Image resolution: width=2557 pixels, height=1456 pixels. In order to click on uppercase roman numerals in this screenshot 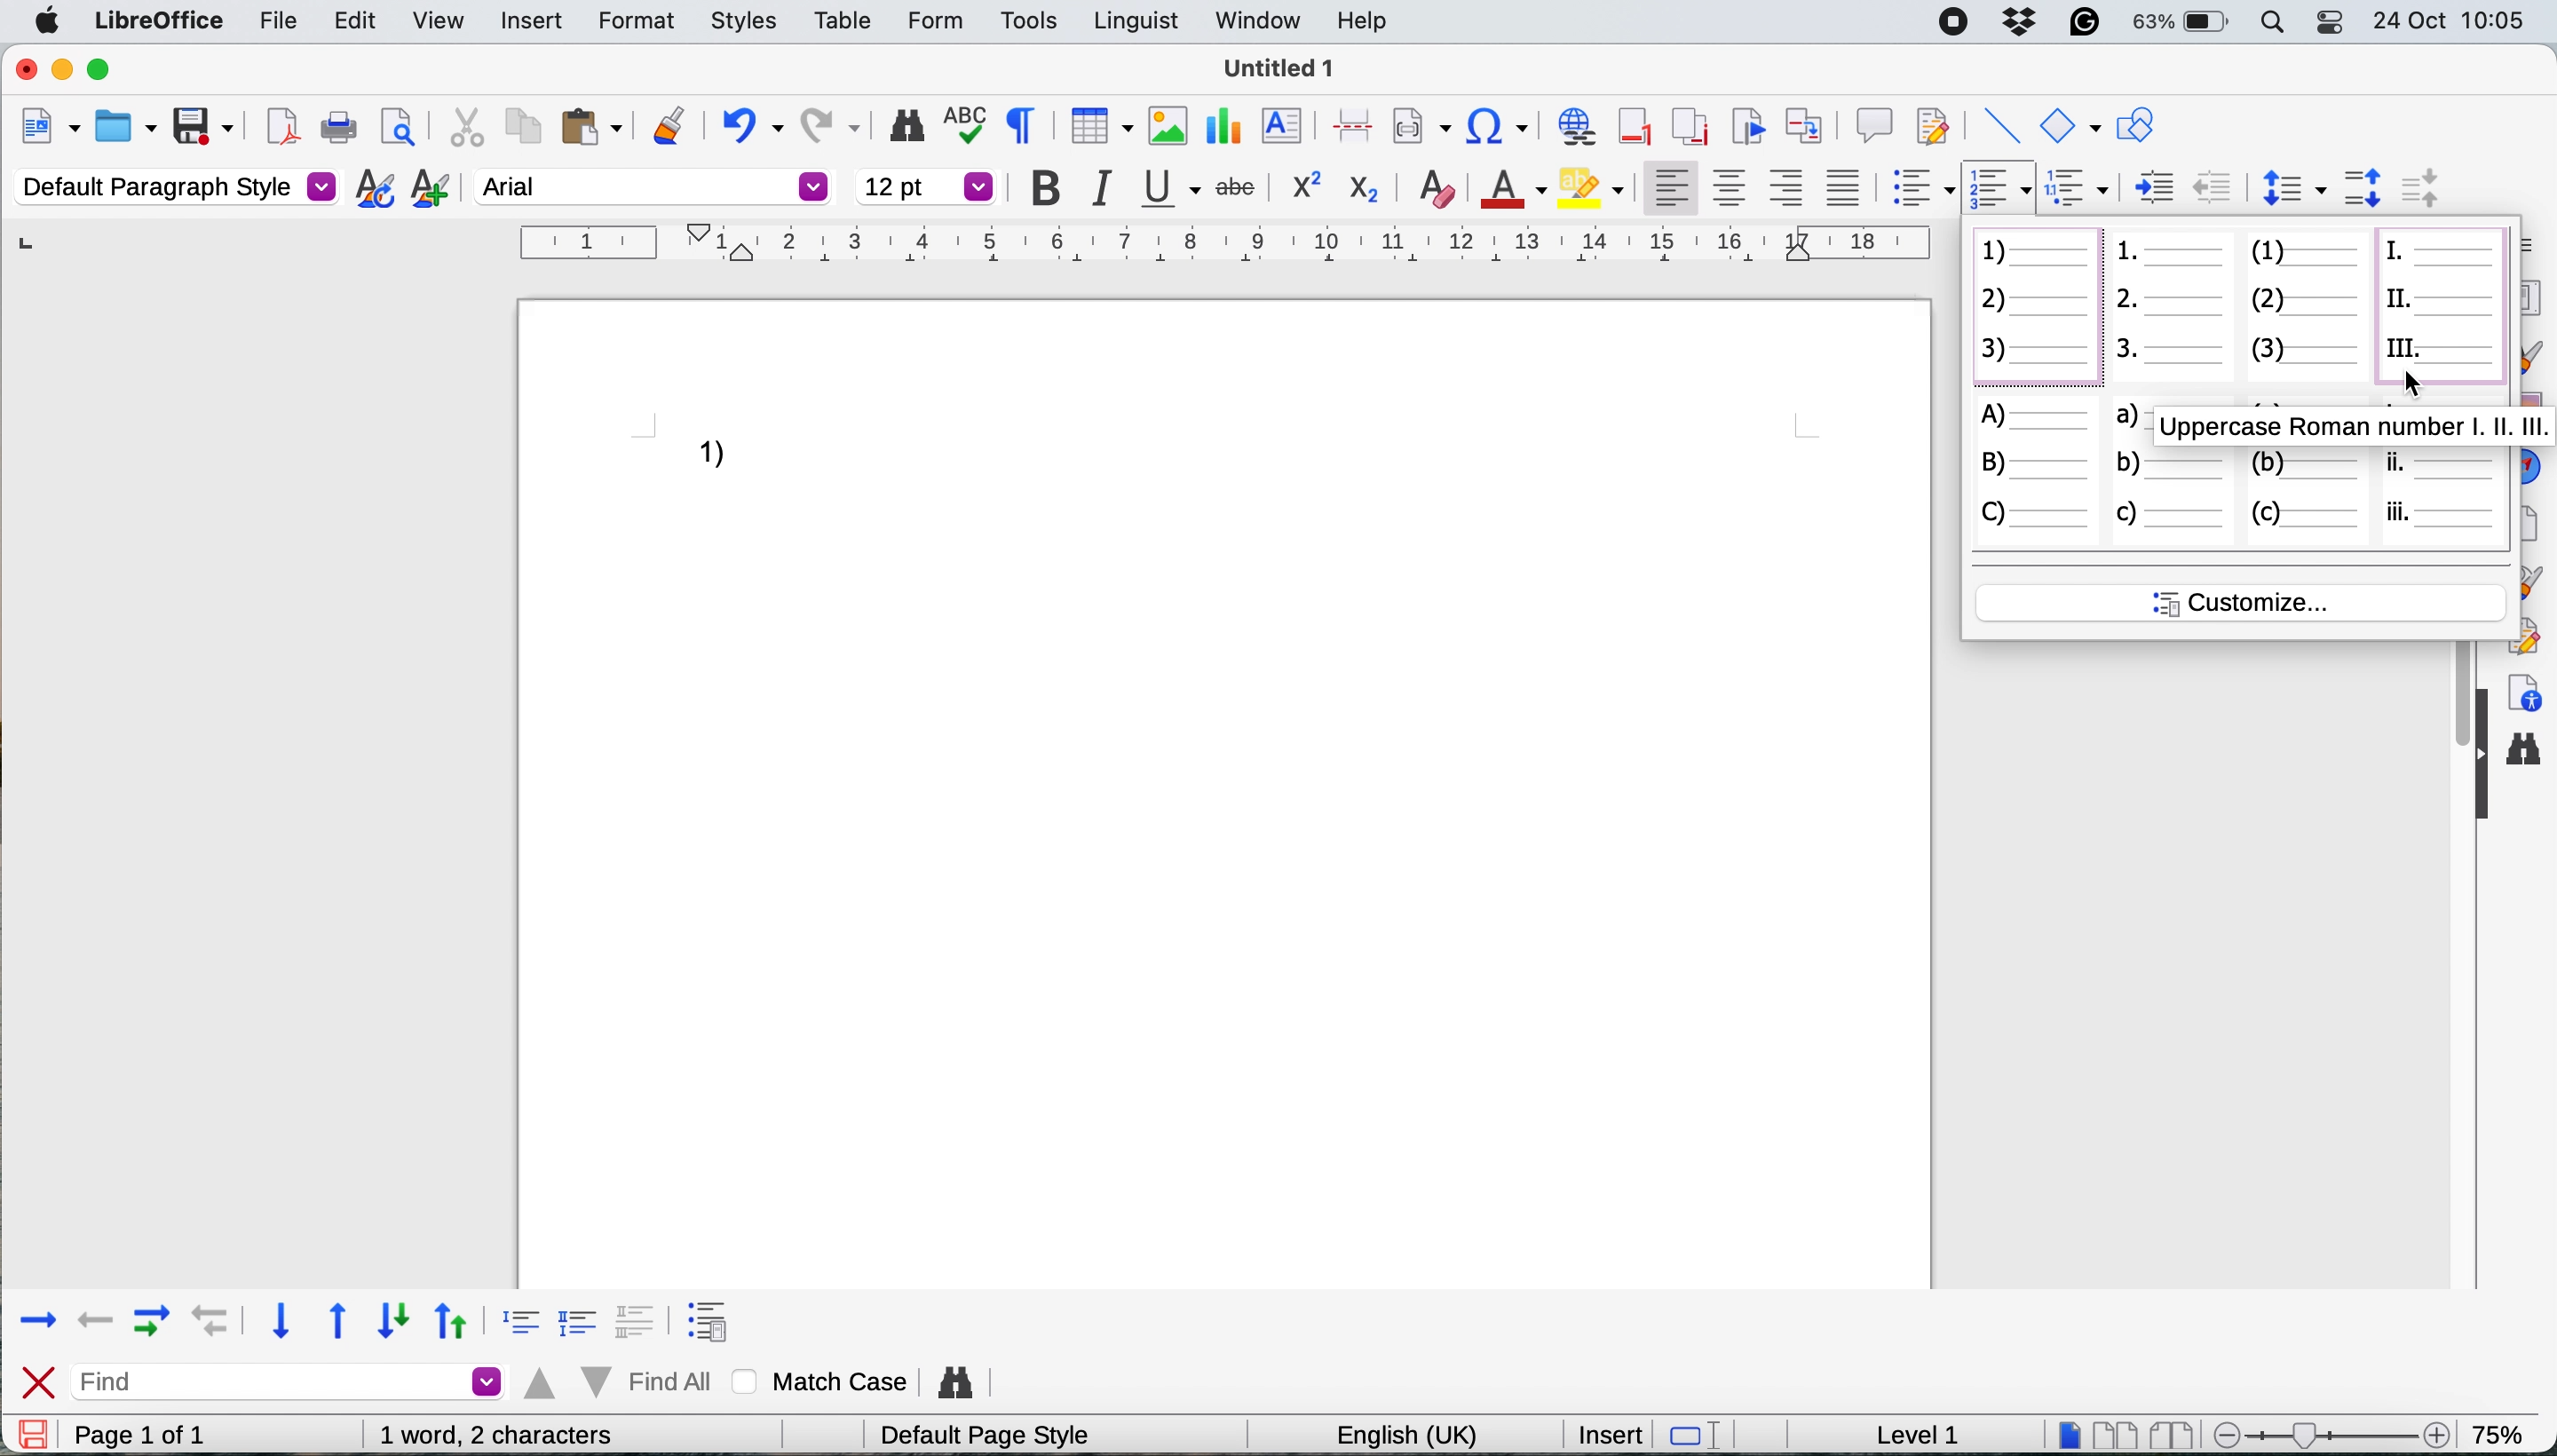, I will do `click(2444, 303)`.